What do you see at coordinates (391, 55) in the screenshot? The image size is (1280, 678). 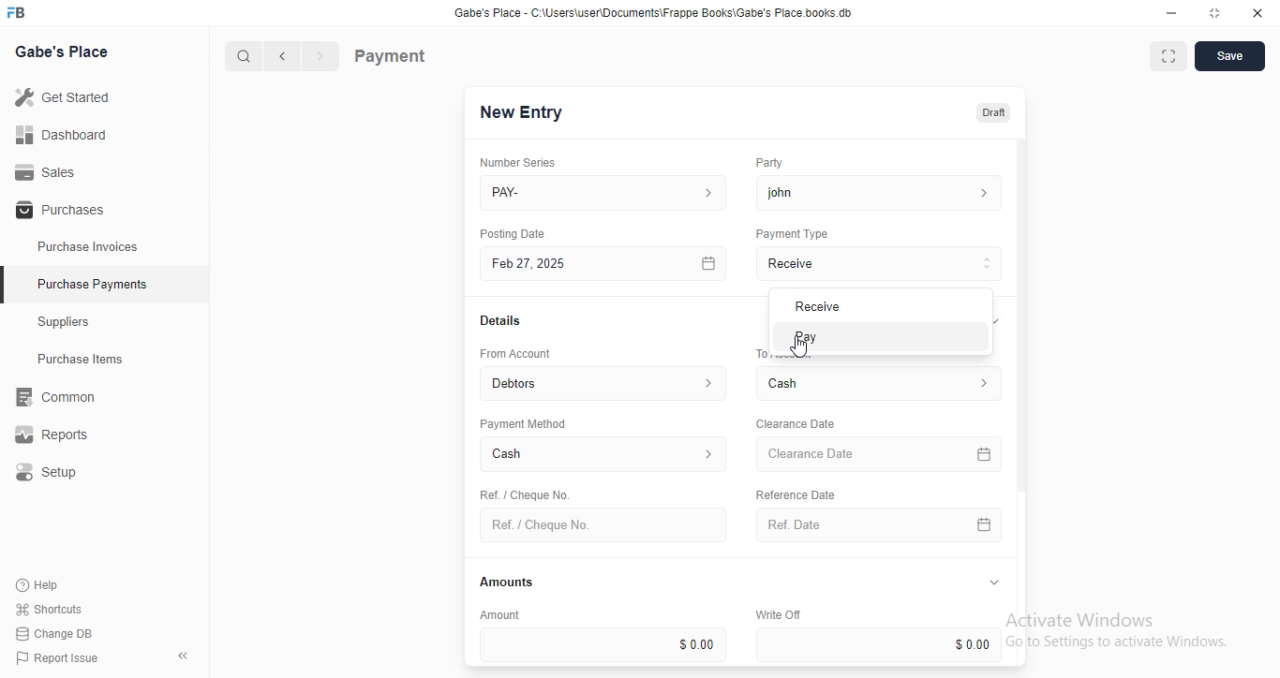 I see `Payment` at bounding box center [391, 55].